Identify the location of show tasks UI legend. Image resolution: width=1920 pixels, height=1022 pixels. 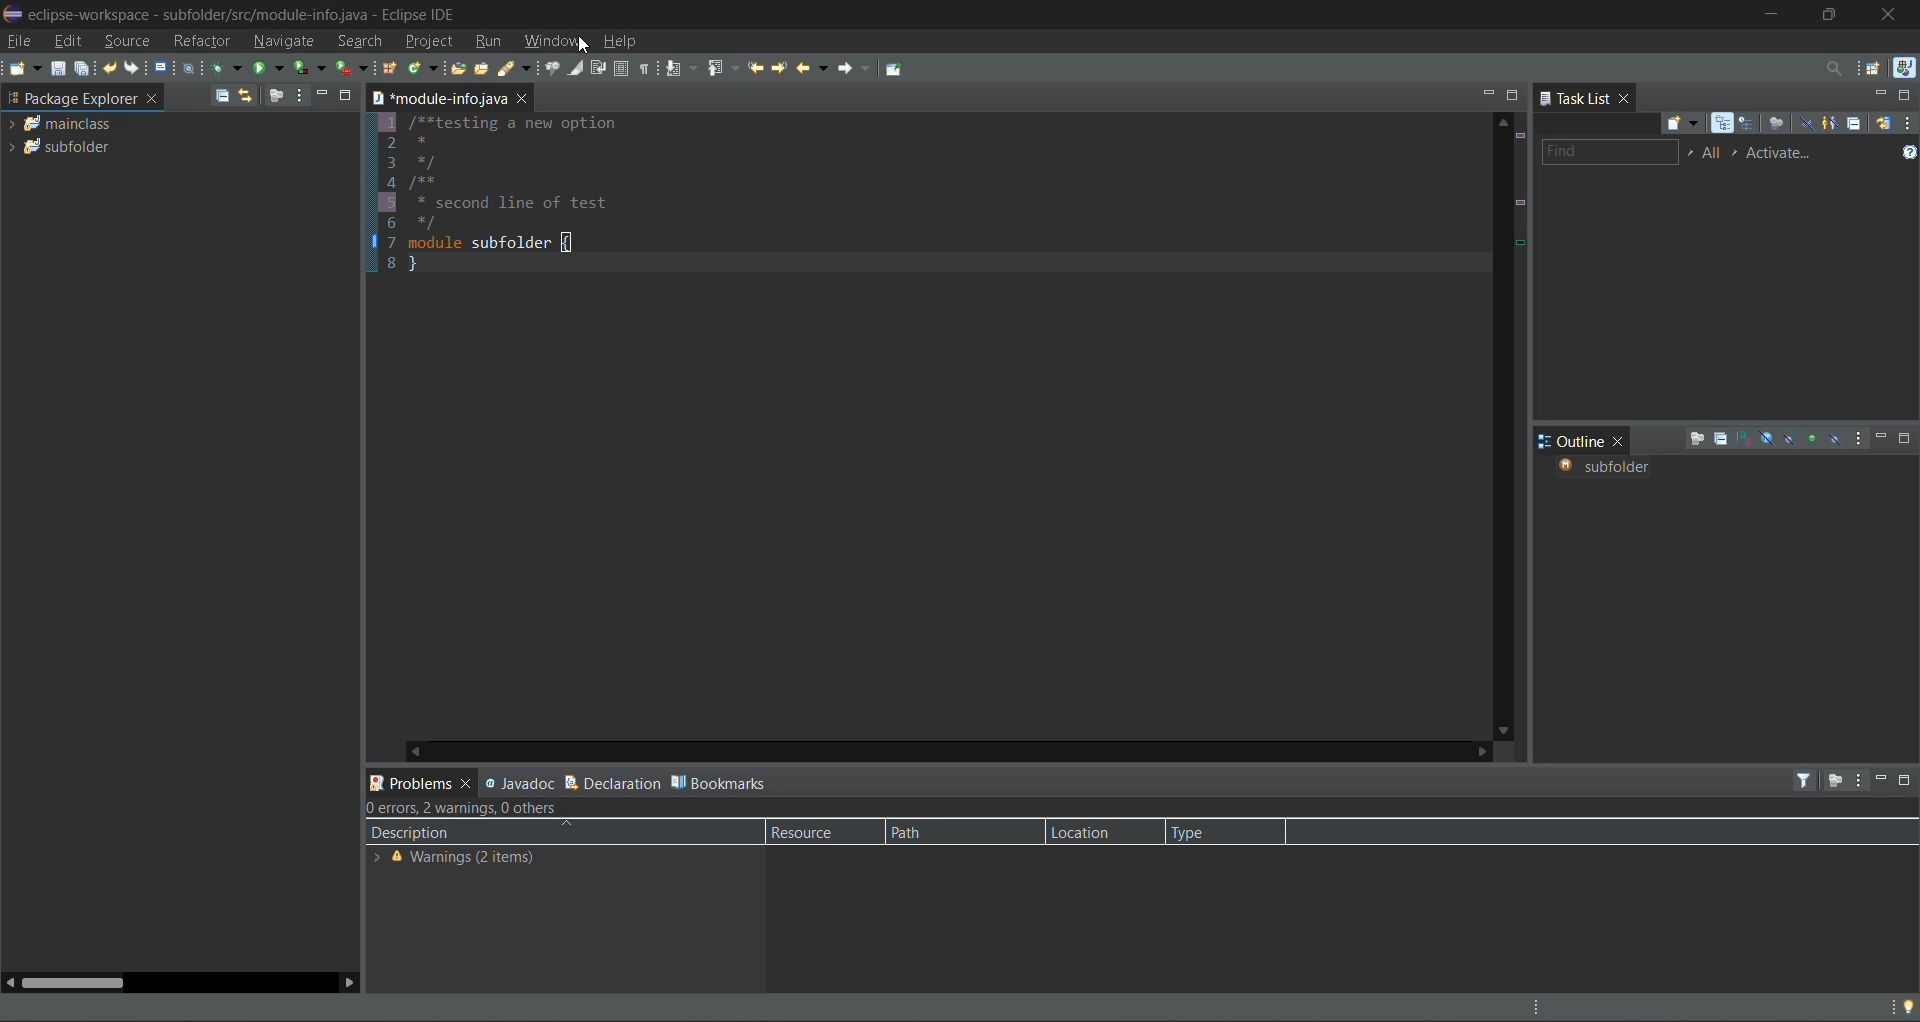
(1902, 156).